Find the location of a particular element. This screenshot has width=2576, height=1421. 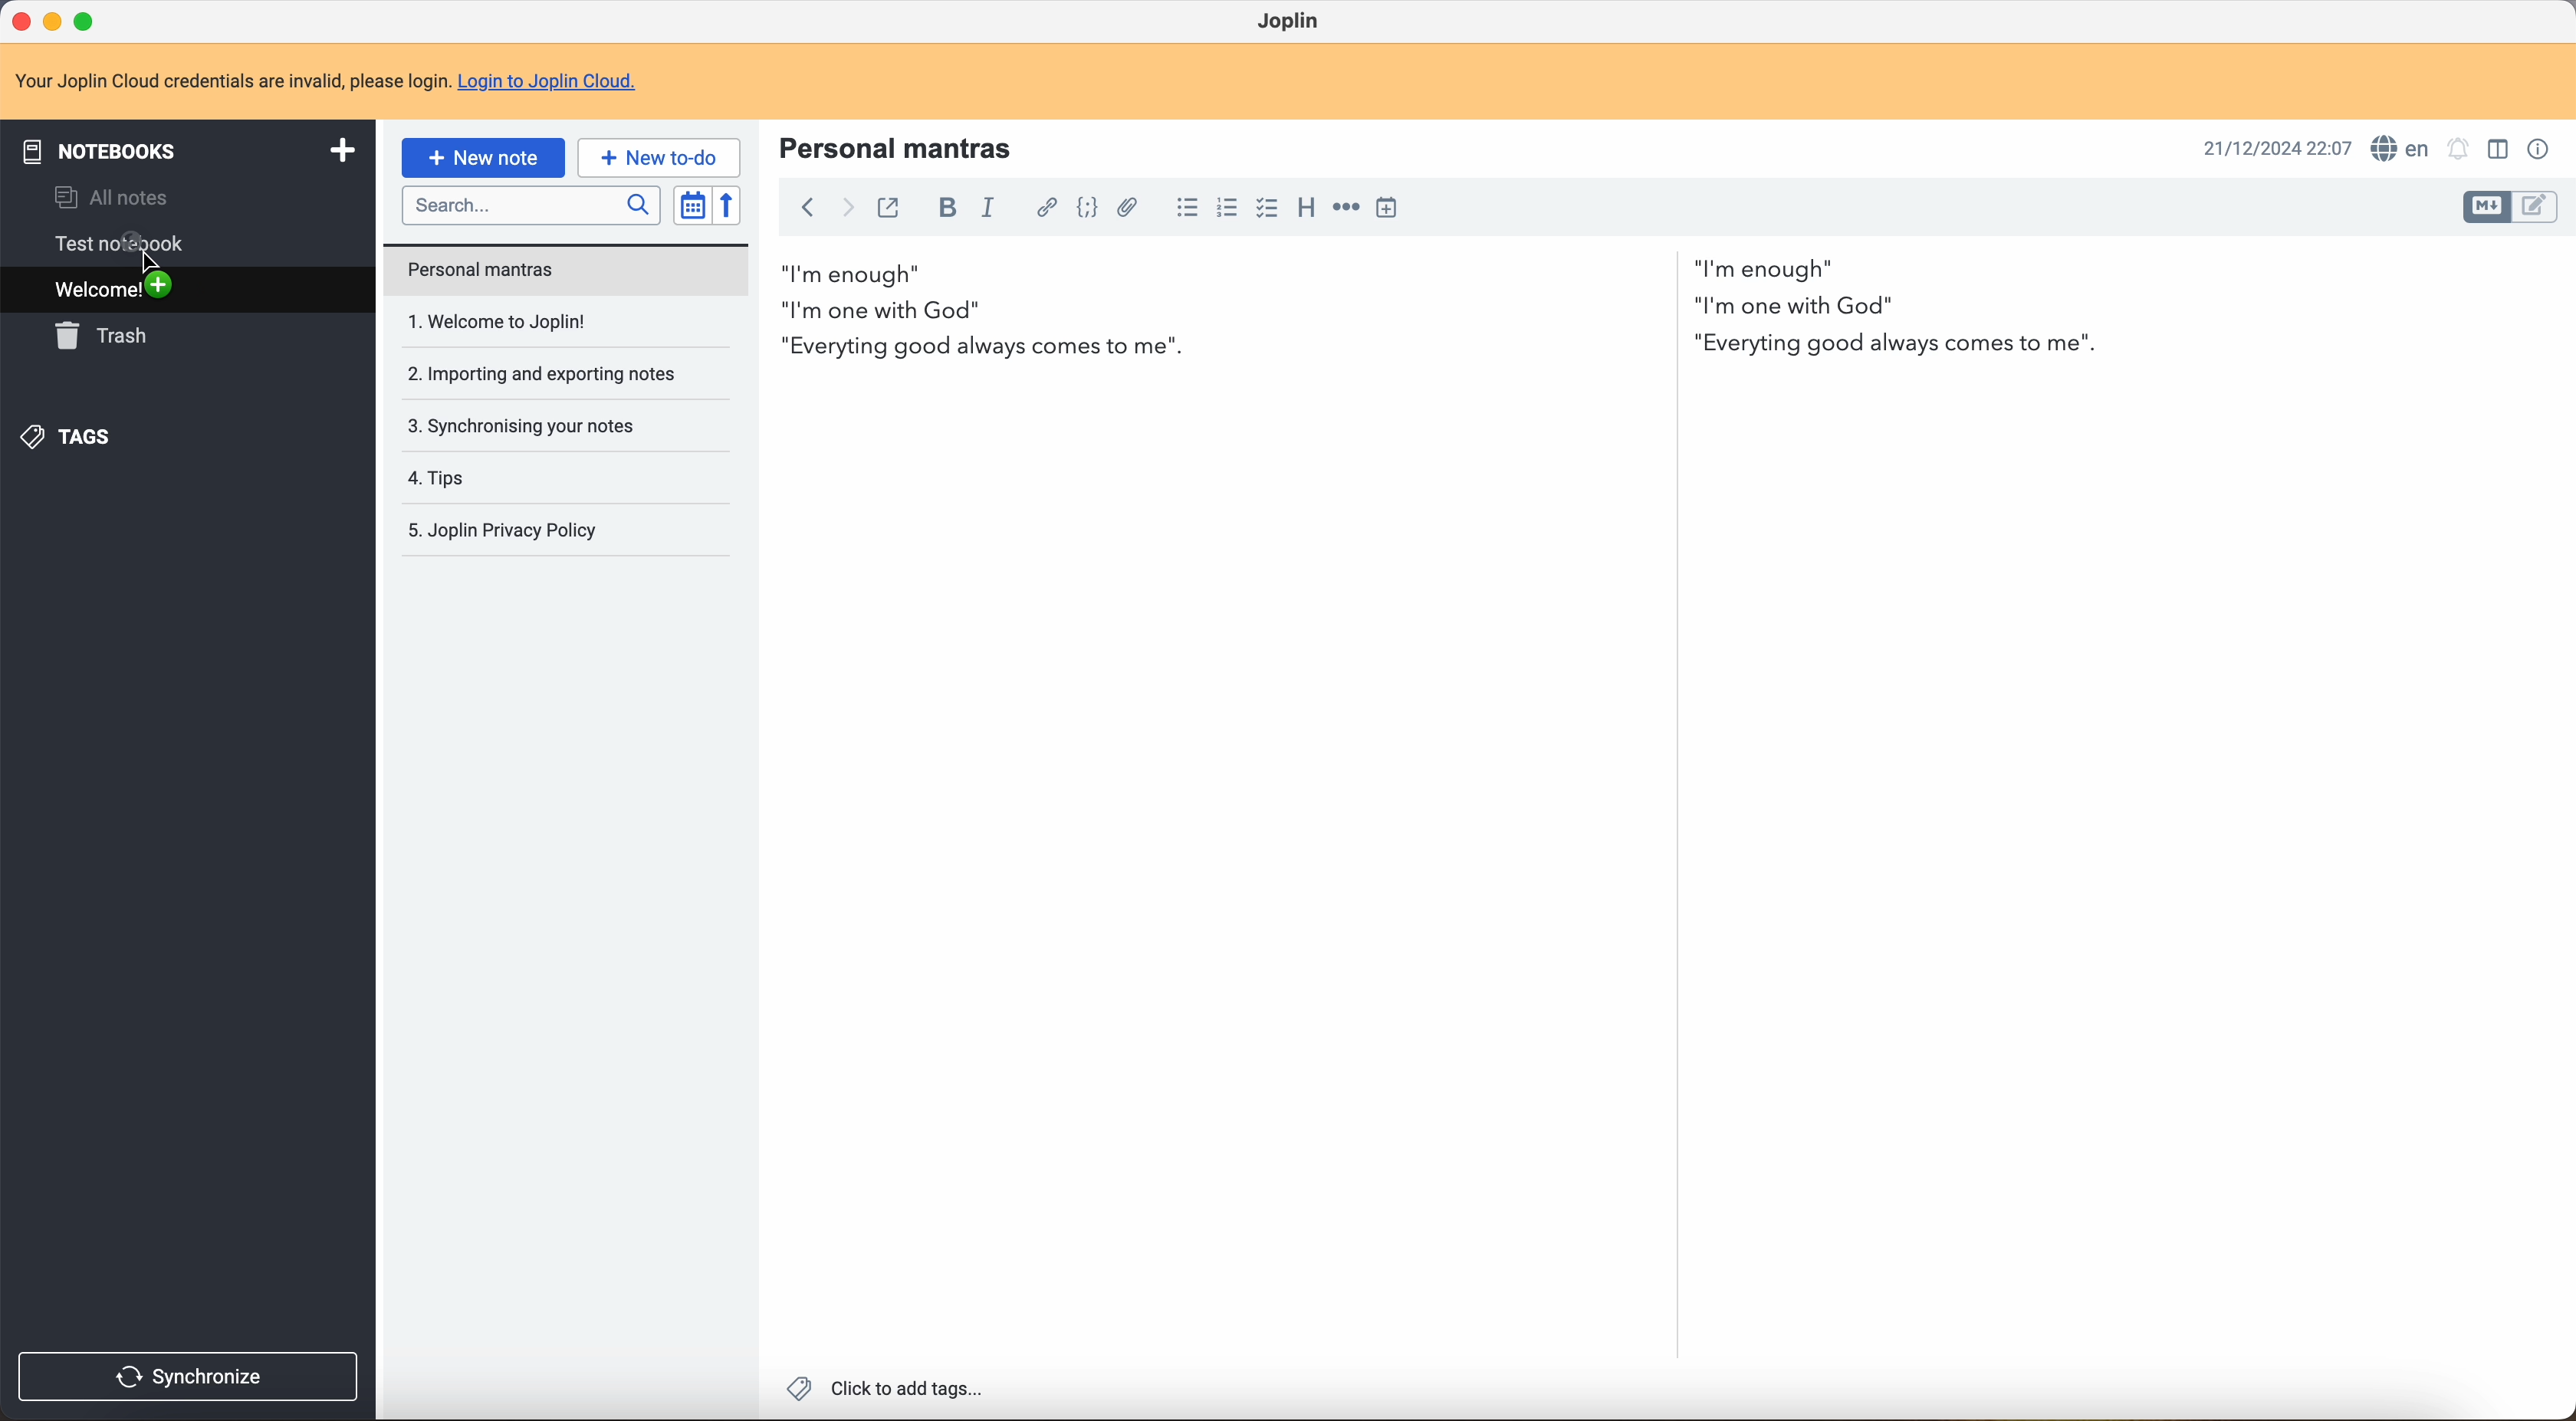

bulleted list is located at coordinates (1185, 207).